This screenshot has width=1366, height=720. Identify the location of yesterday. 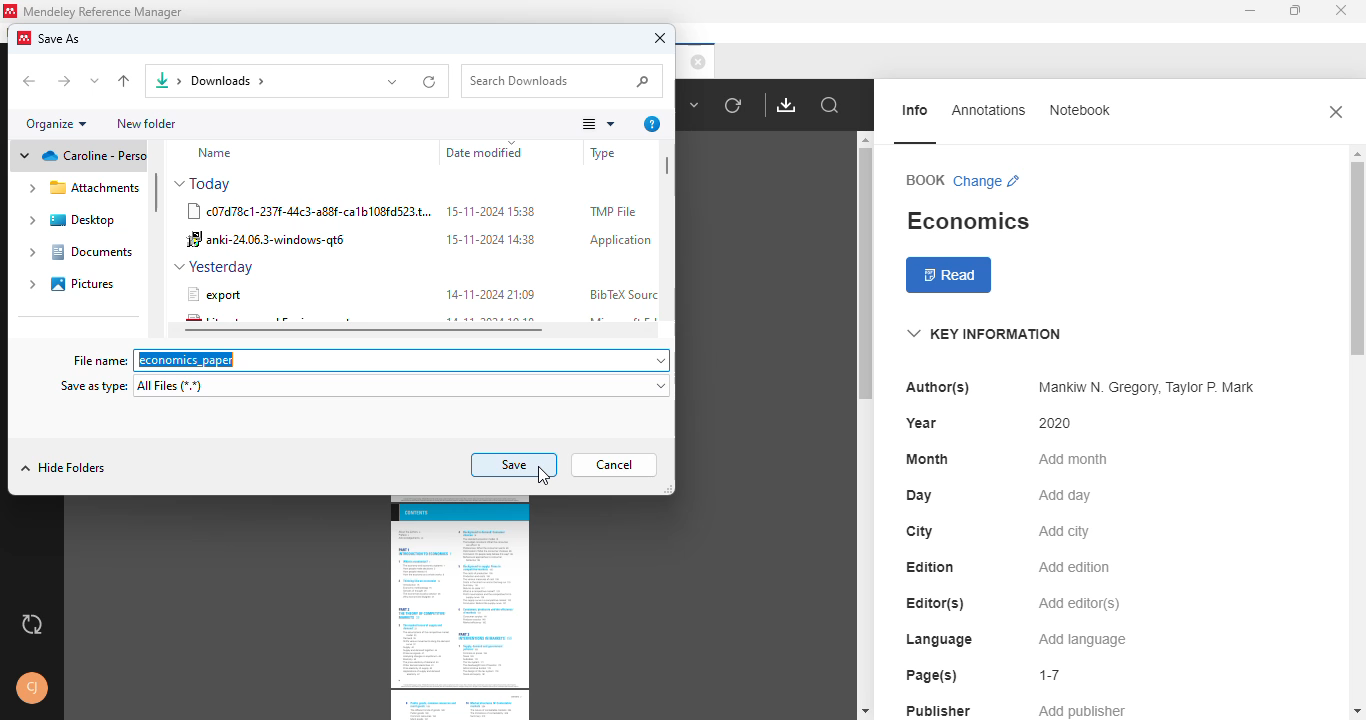
(213, 267).